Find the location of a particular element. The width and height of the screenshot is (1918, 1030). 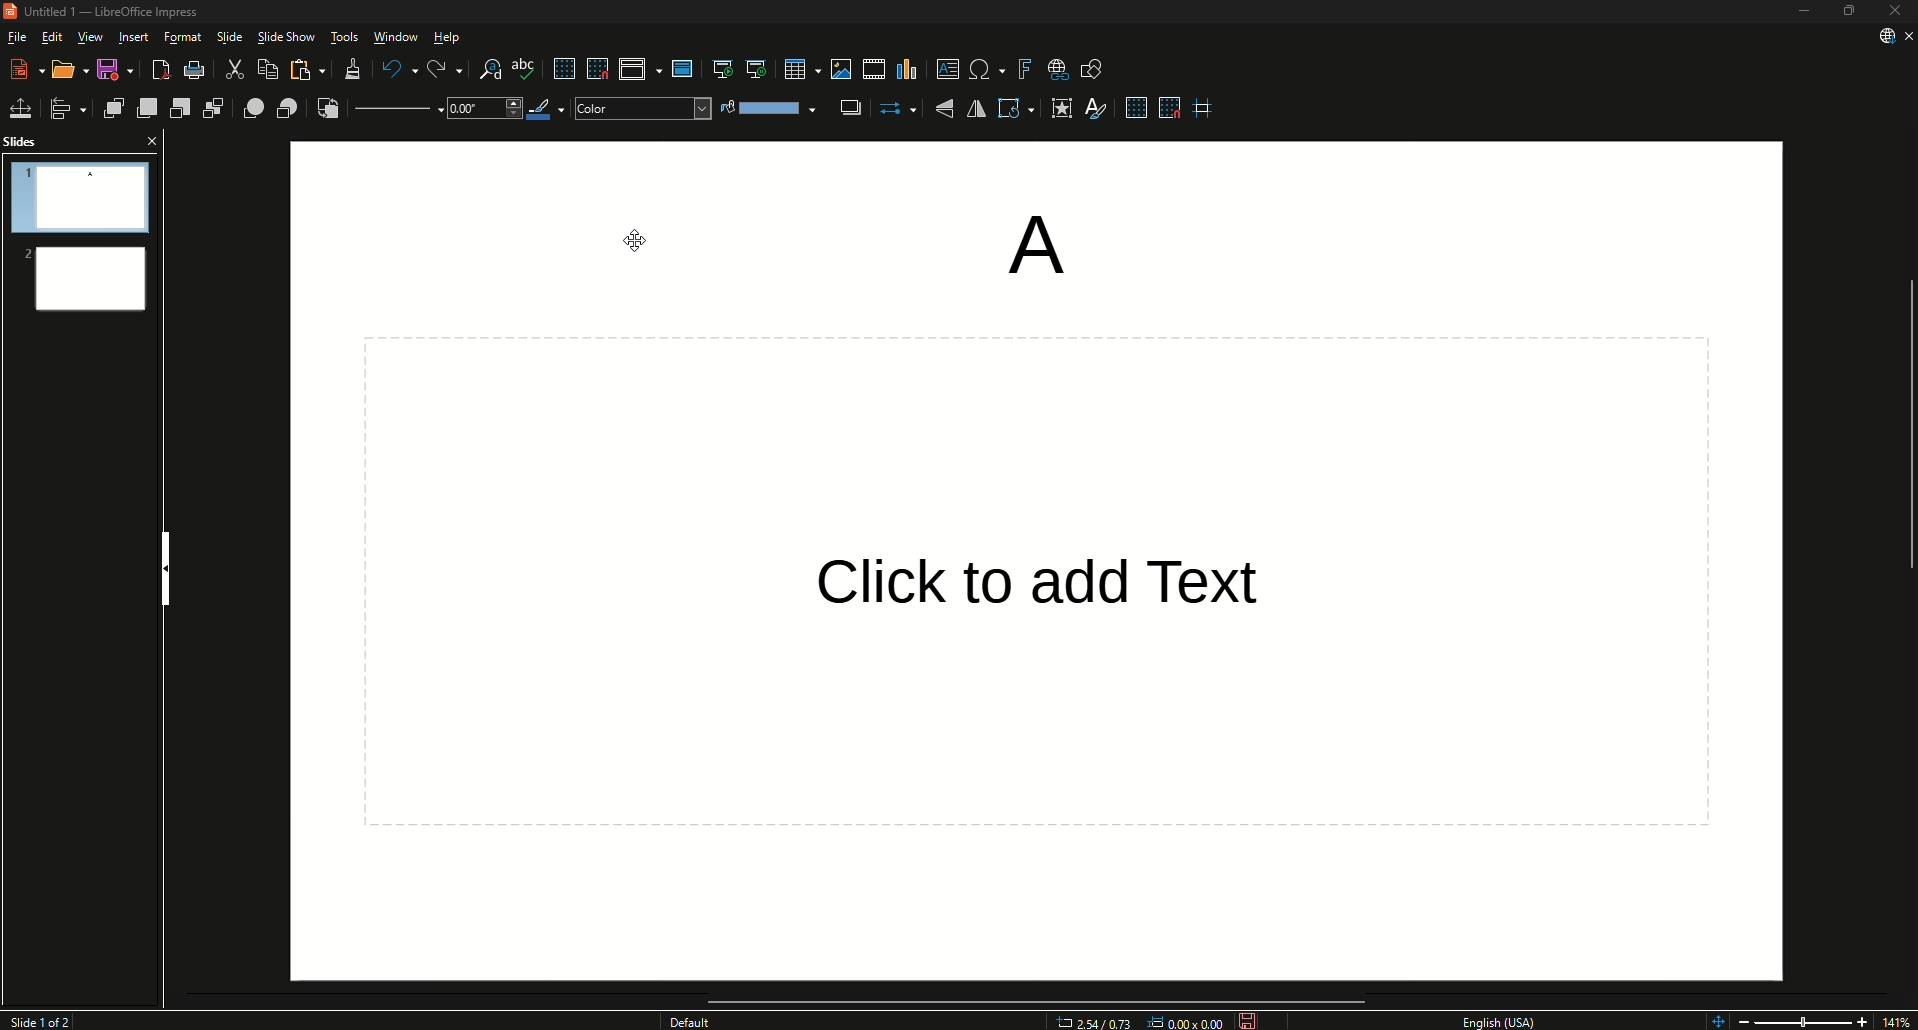

Insert Textbox is located at coordinates (944, 70).